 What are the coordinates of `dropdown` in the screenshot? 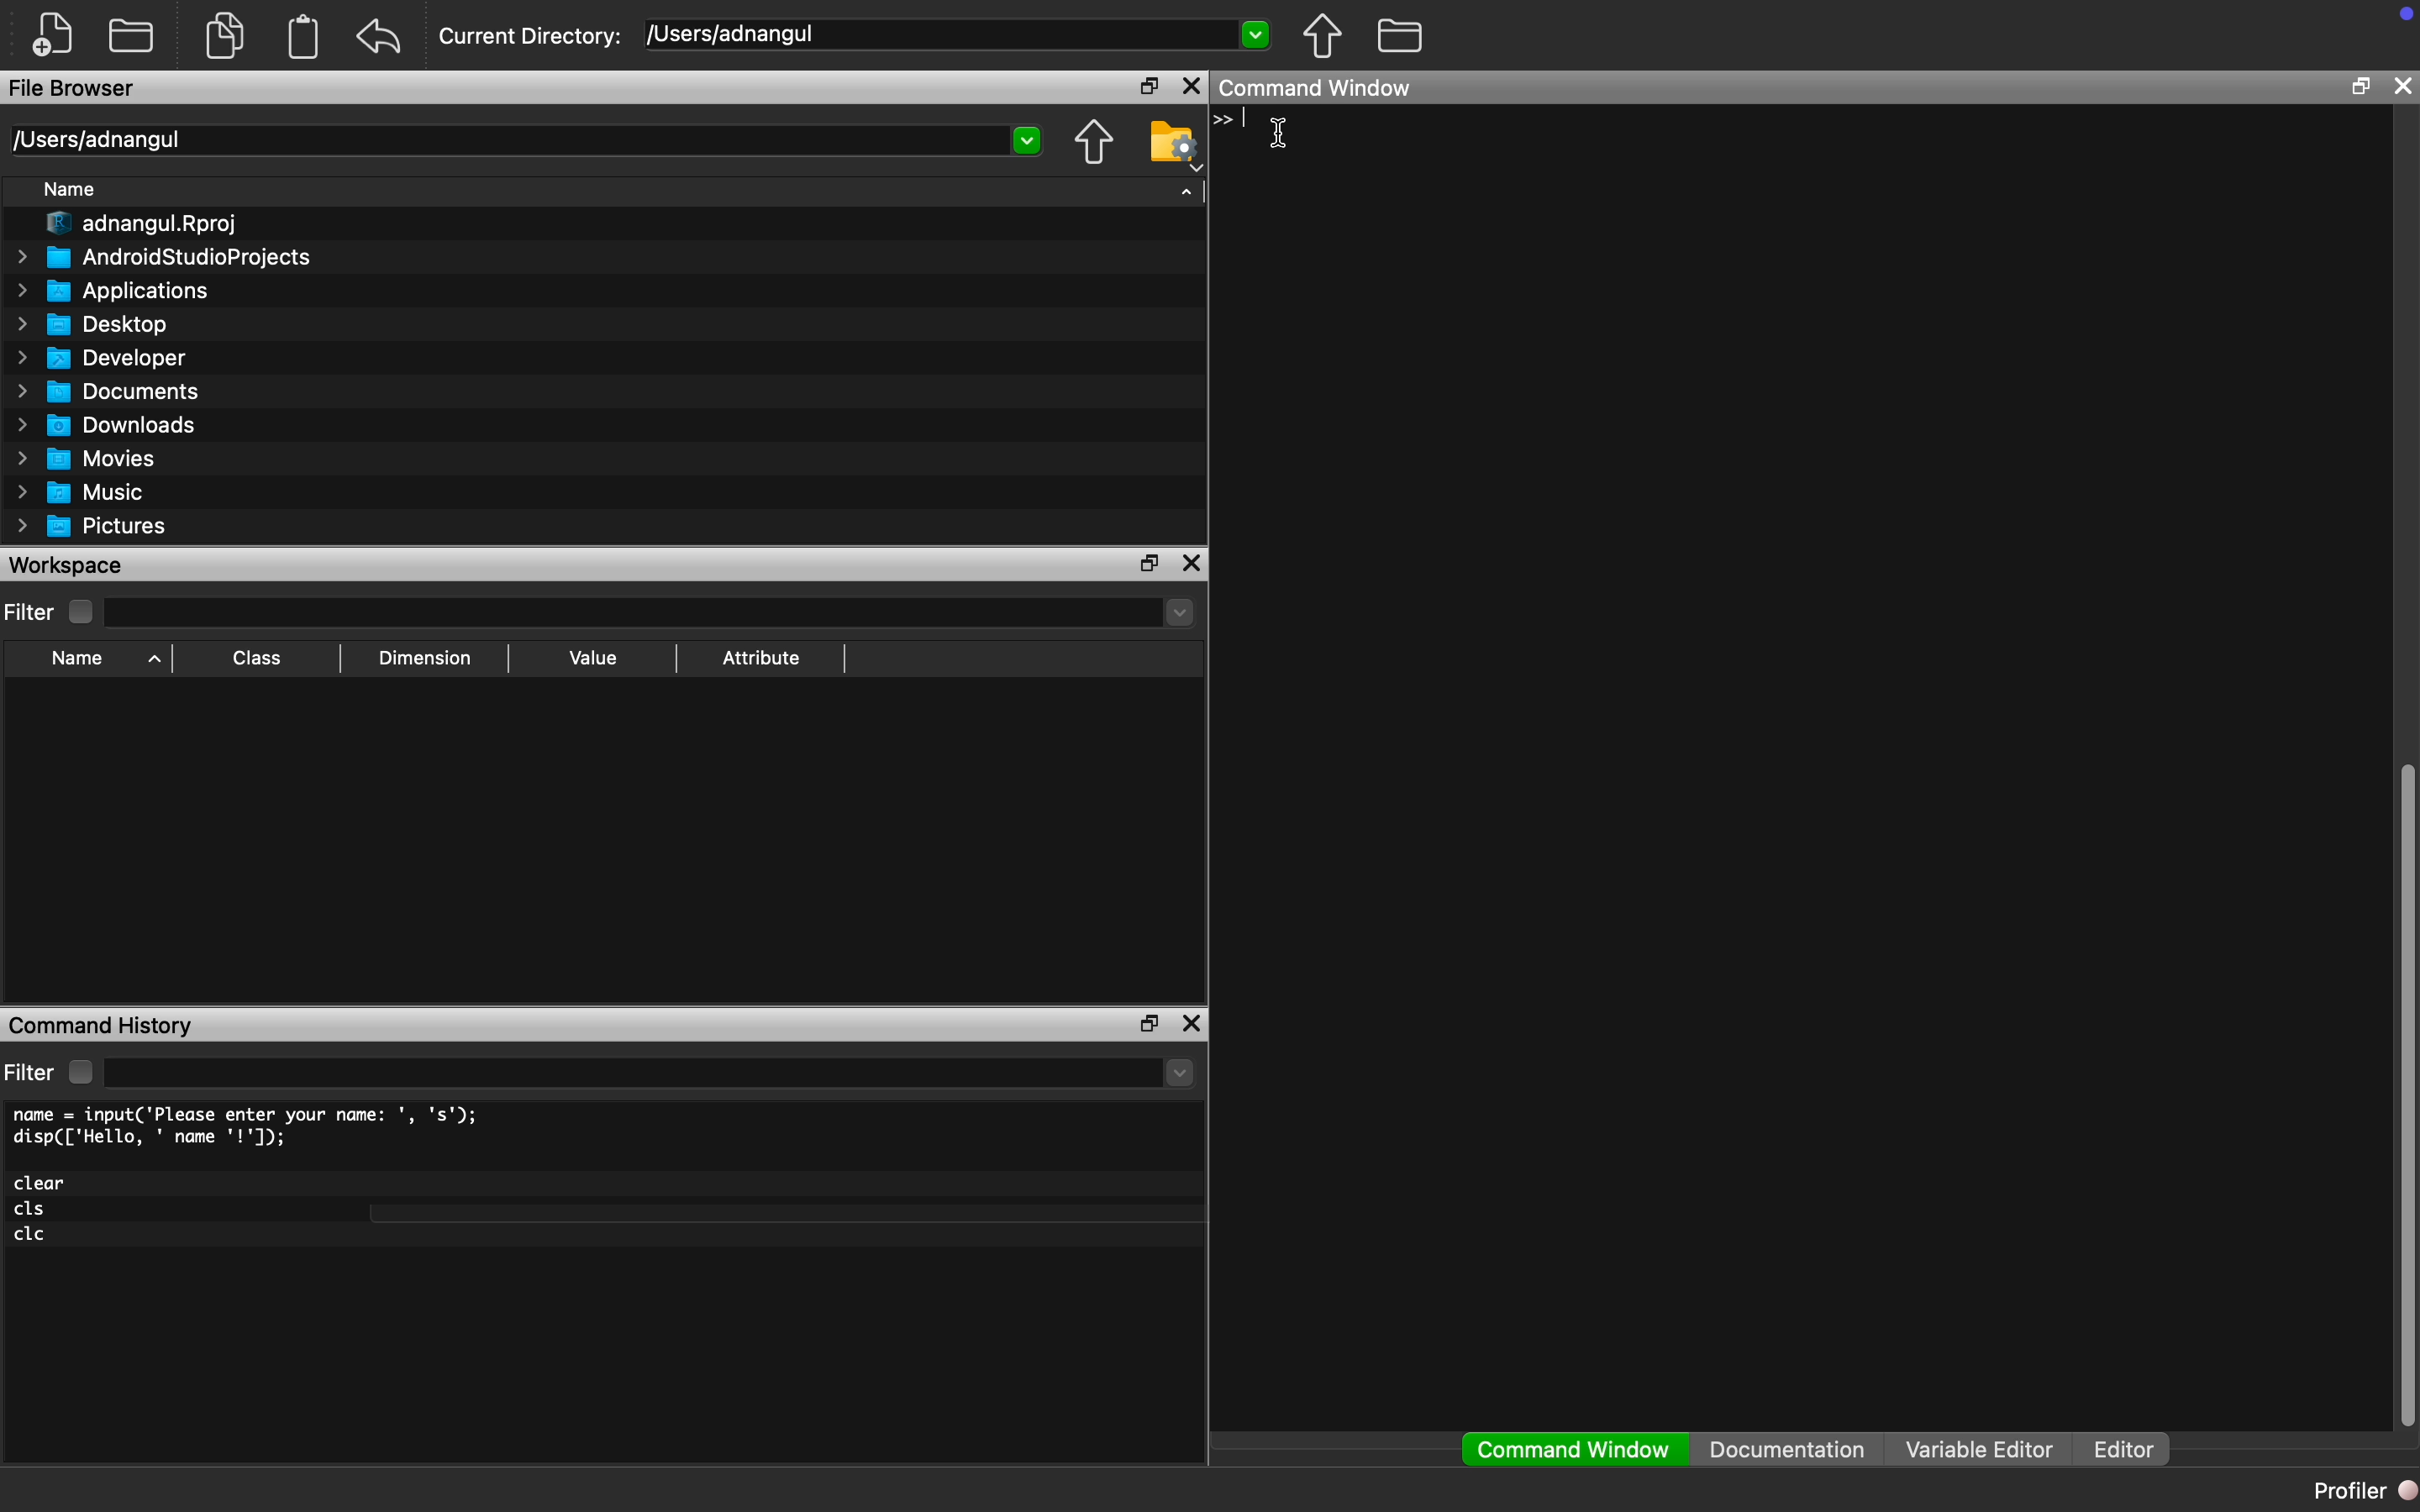 It's located at (1176, 612).